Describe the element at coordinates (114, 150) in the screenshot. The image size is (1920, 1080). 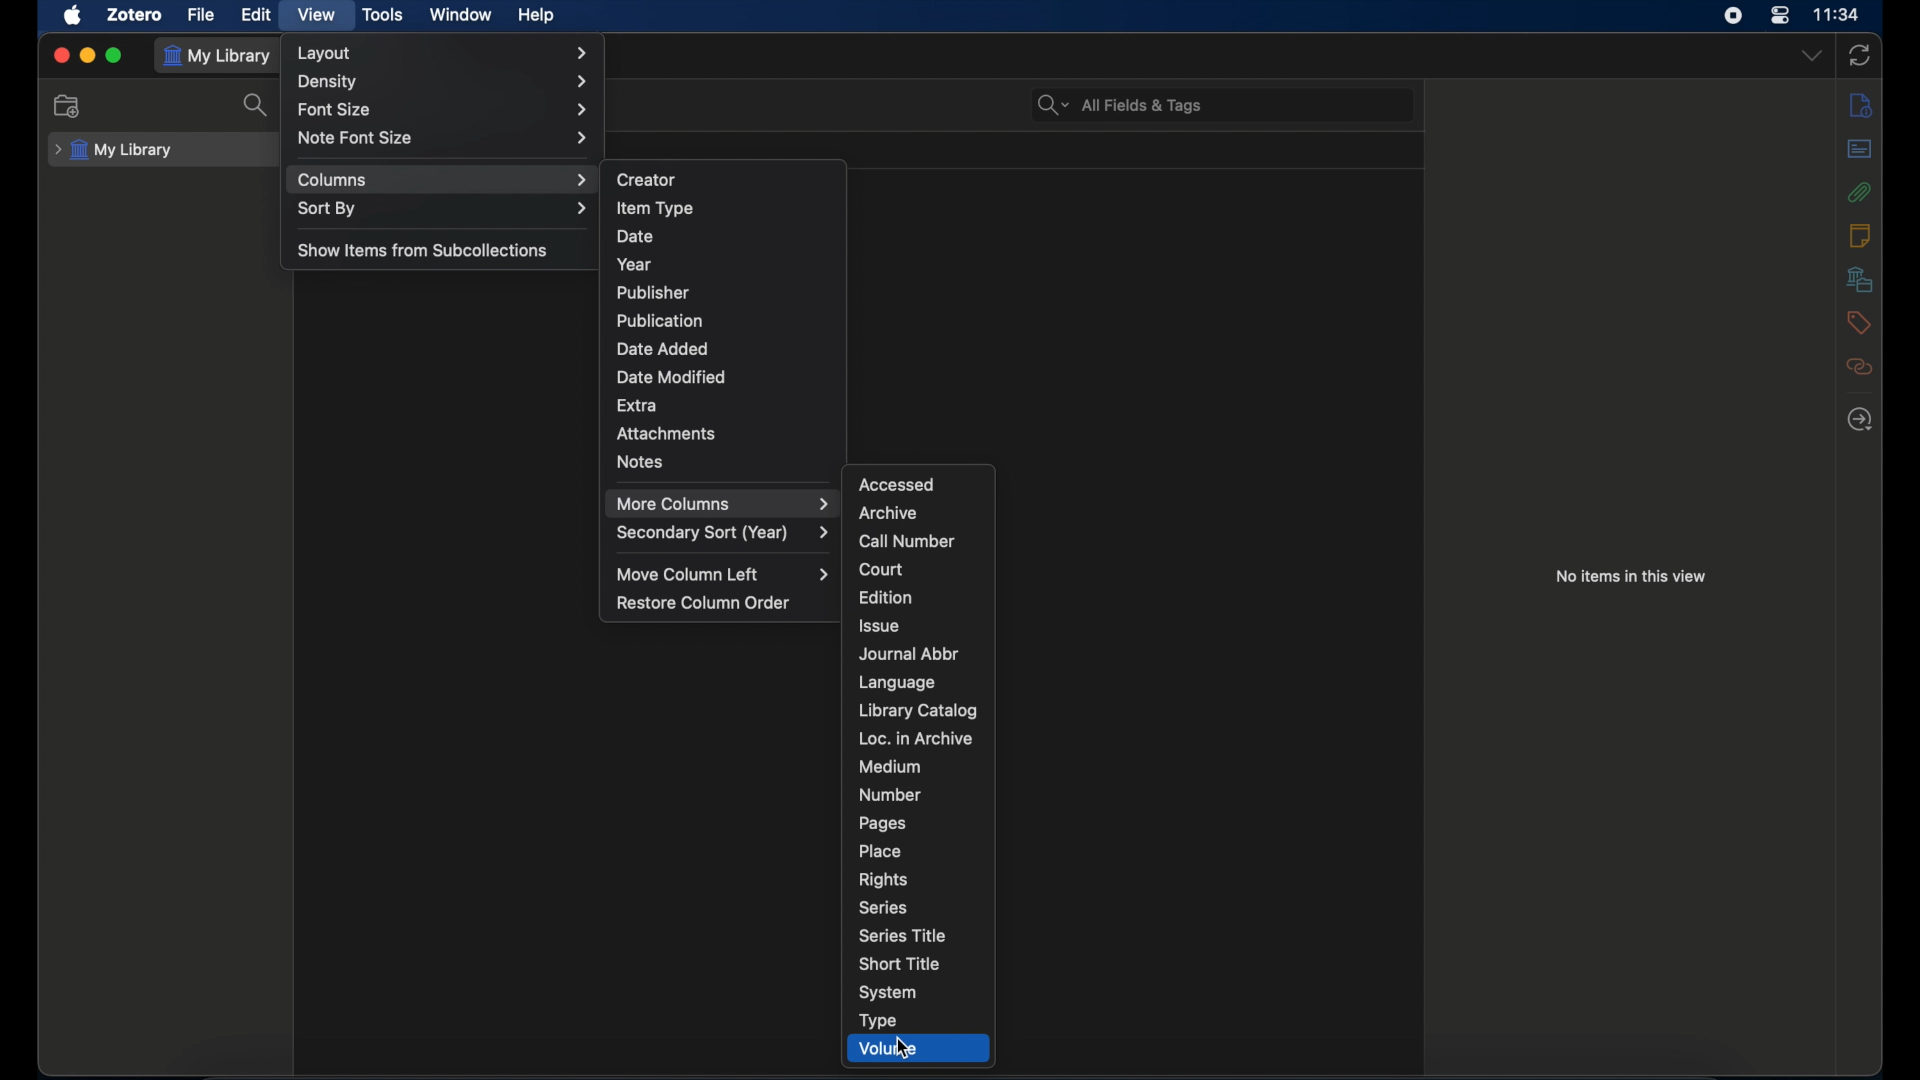
I see `my library` at that location.